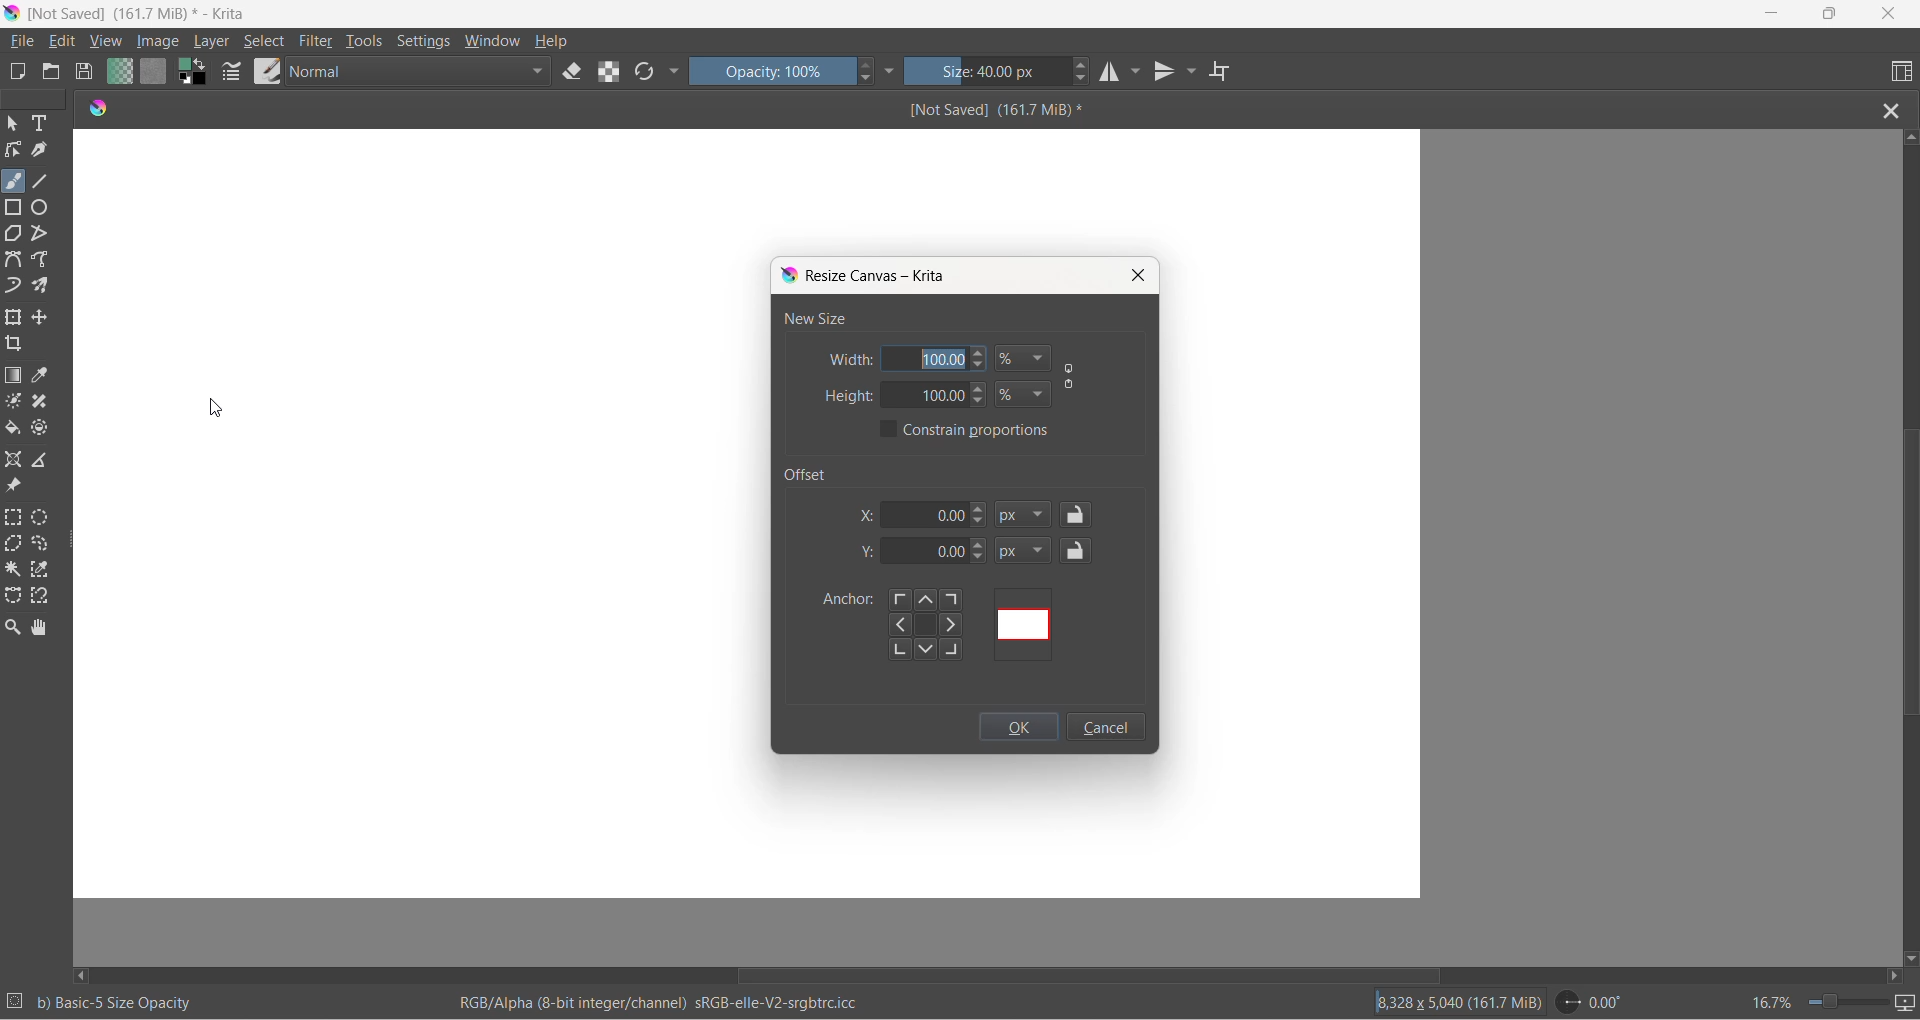 The height and width of the screenshot is (1020, 1920). Describe the element at coordinates (1193, 74) in the screenshot. I see `vertical mirror setting dropdown button` at that location.